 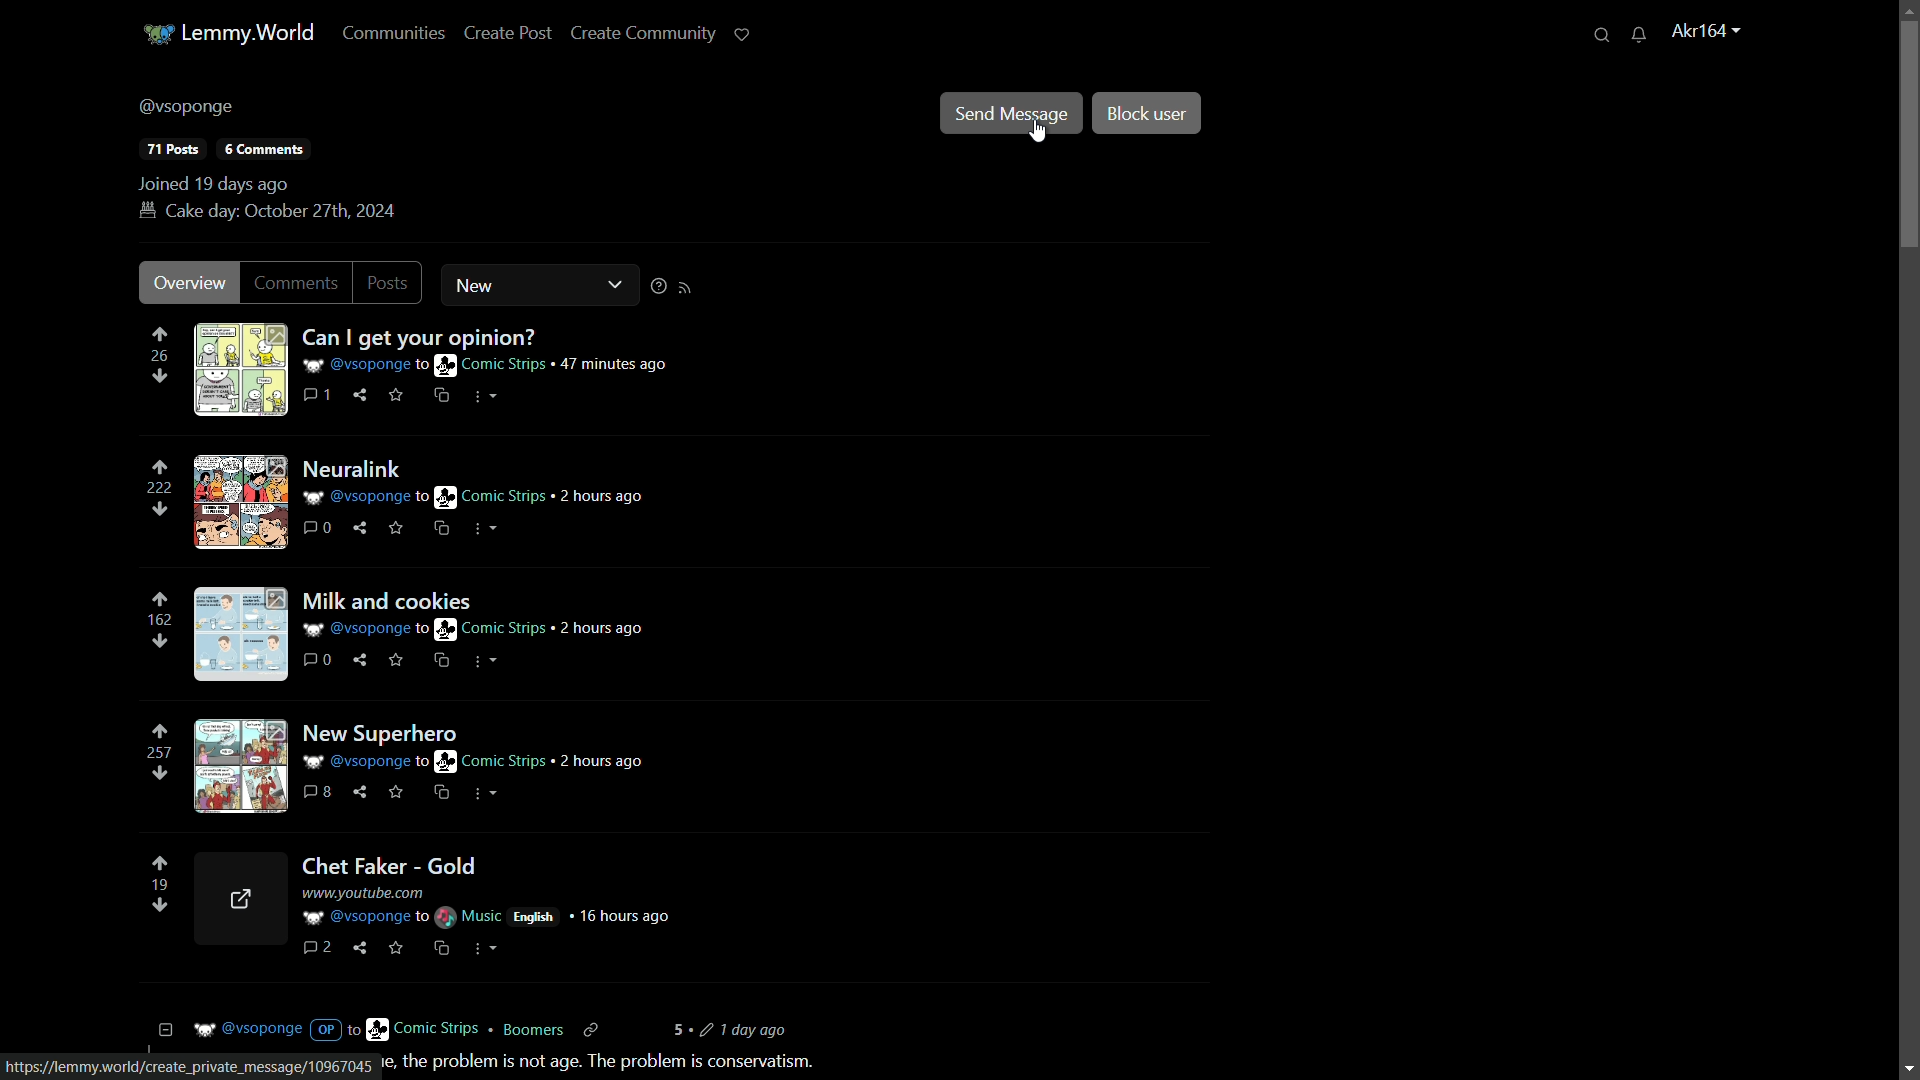 I want to click on number of votes, so click(x=161, y=886).